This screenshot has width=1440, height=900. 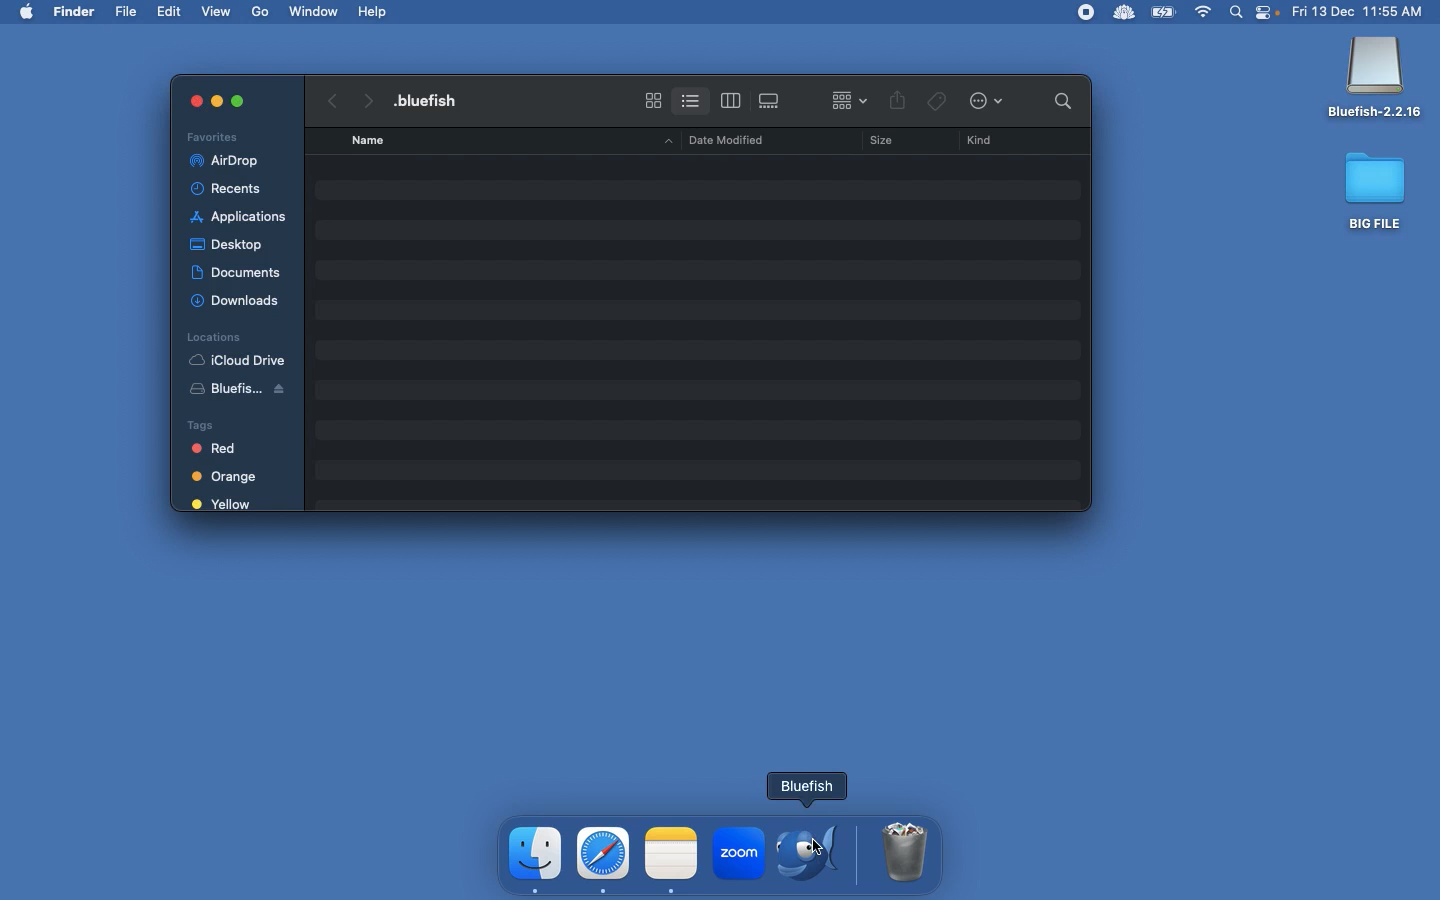 I want to click on , so click(x=238, y=100).